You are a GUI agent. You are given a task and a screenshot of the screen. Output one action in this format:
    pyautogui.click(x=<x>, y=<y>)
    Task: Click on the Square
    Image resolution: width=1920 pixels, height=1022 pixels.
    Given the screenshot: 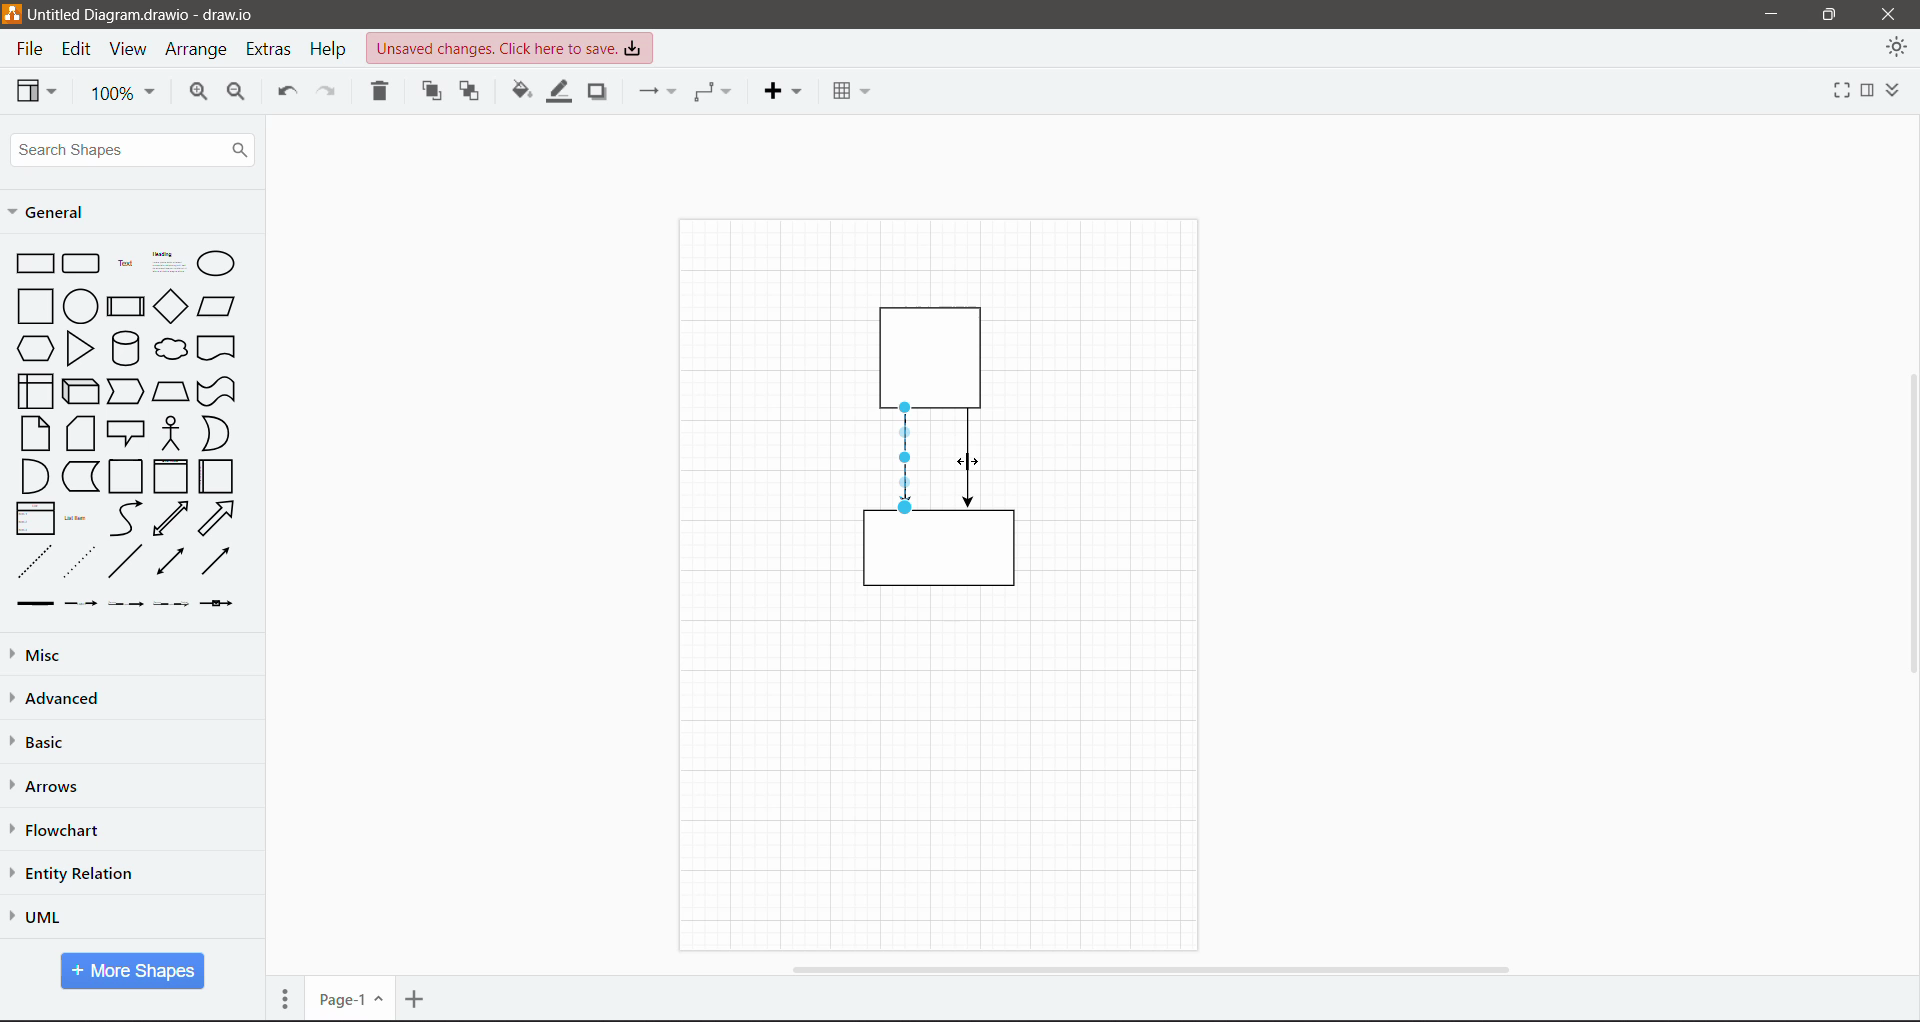 What is the action you would take?
    pyautogui.click(x=33, y=305)
    